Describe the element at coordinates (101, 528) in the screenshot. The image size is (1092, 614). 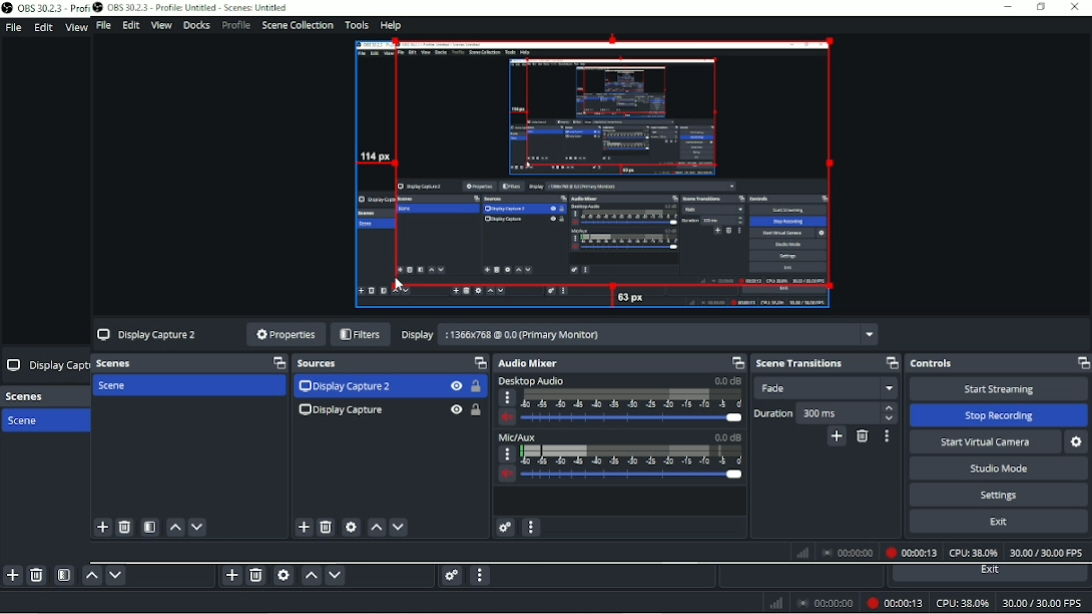
I see `add` at that location.